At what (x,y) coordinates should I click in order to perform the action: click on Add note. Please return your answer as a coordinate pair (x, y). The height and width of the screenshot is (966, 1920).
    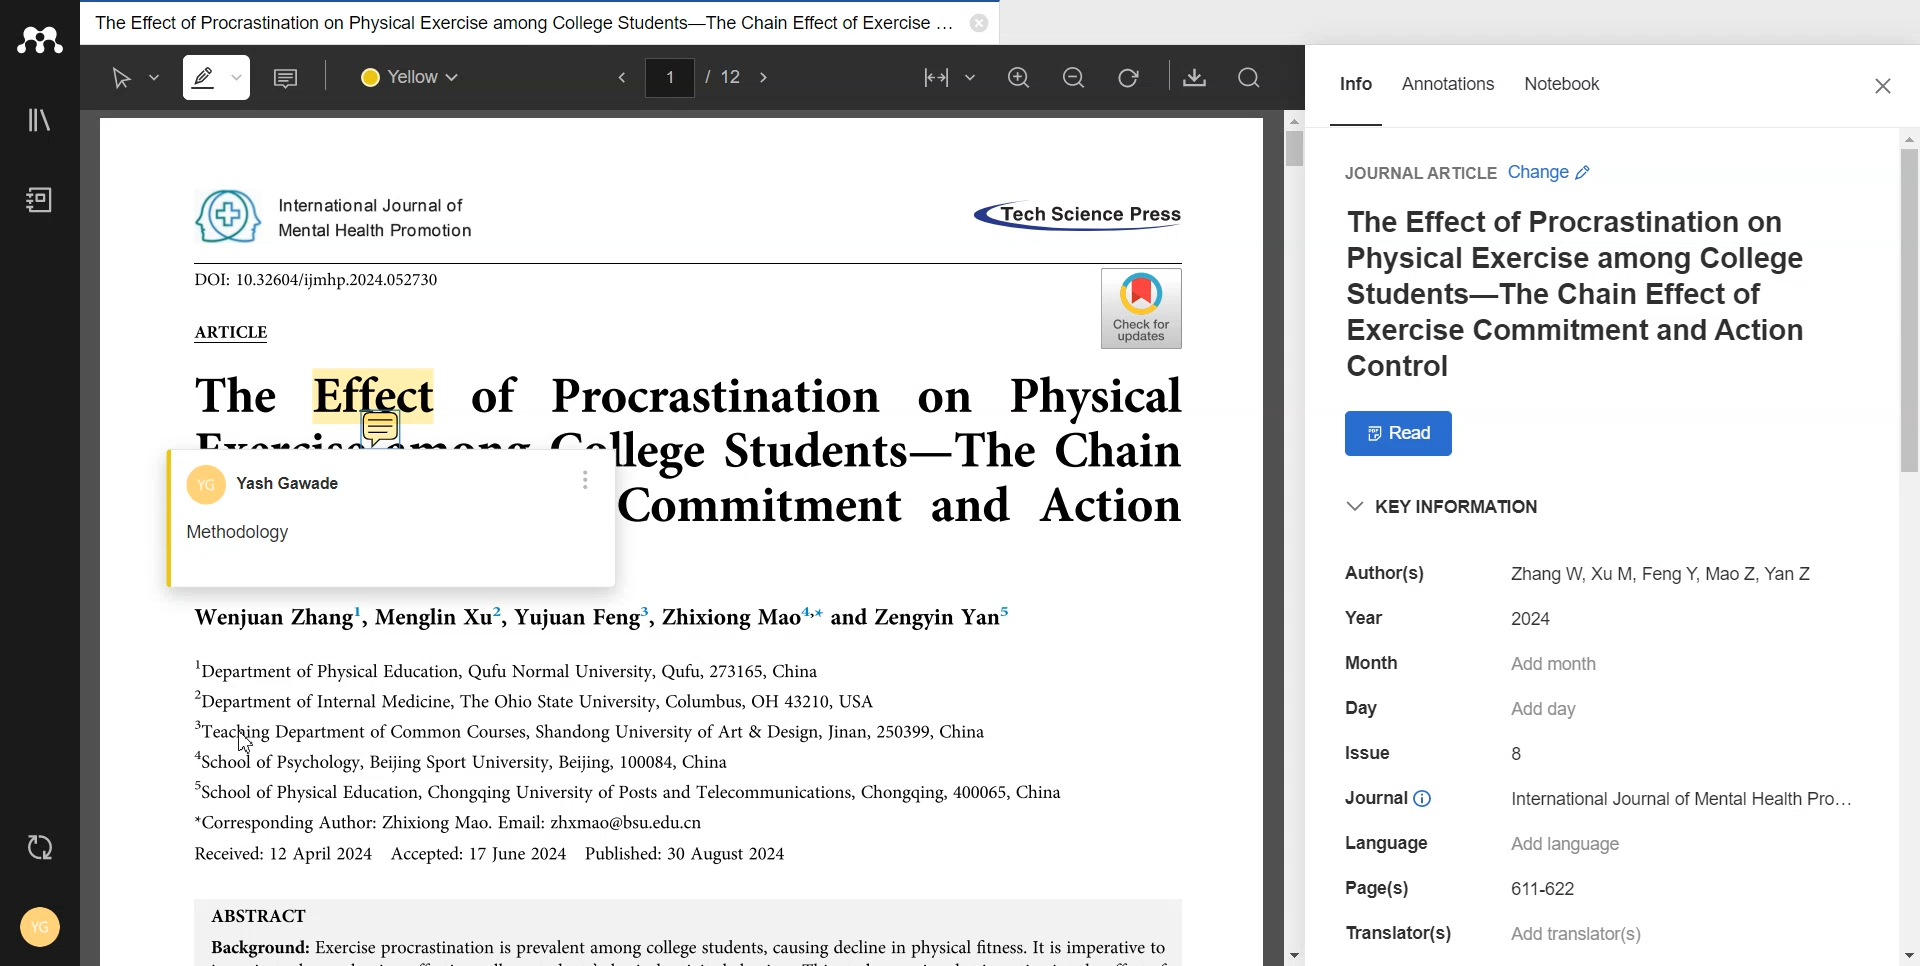
    Looking at the image, I should click on (289, 78).